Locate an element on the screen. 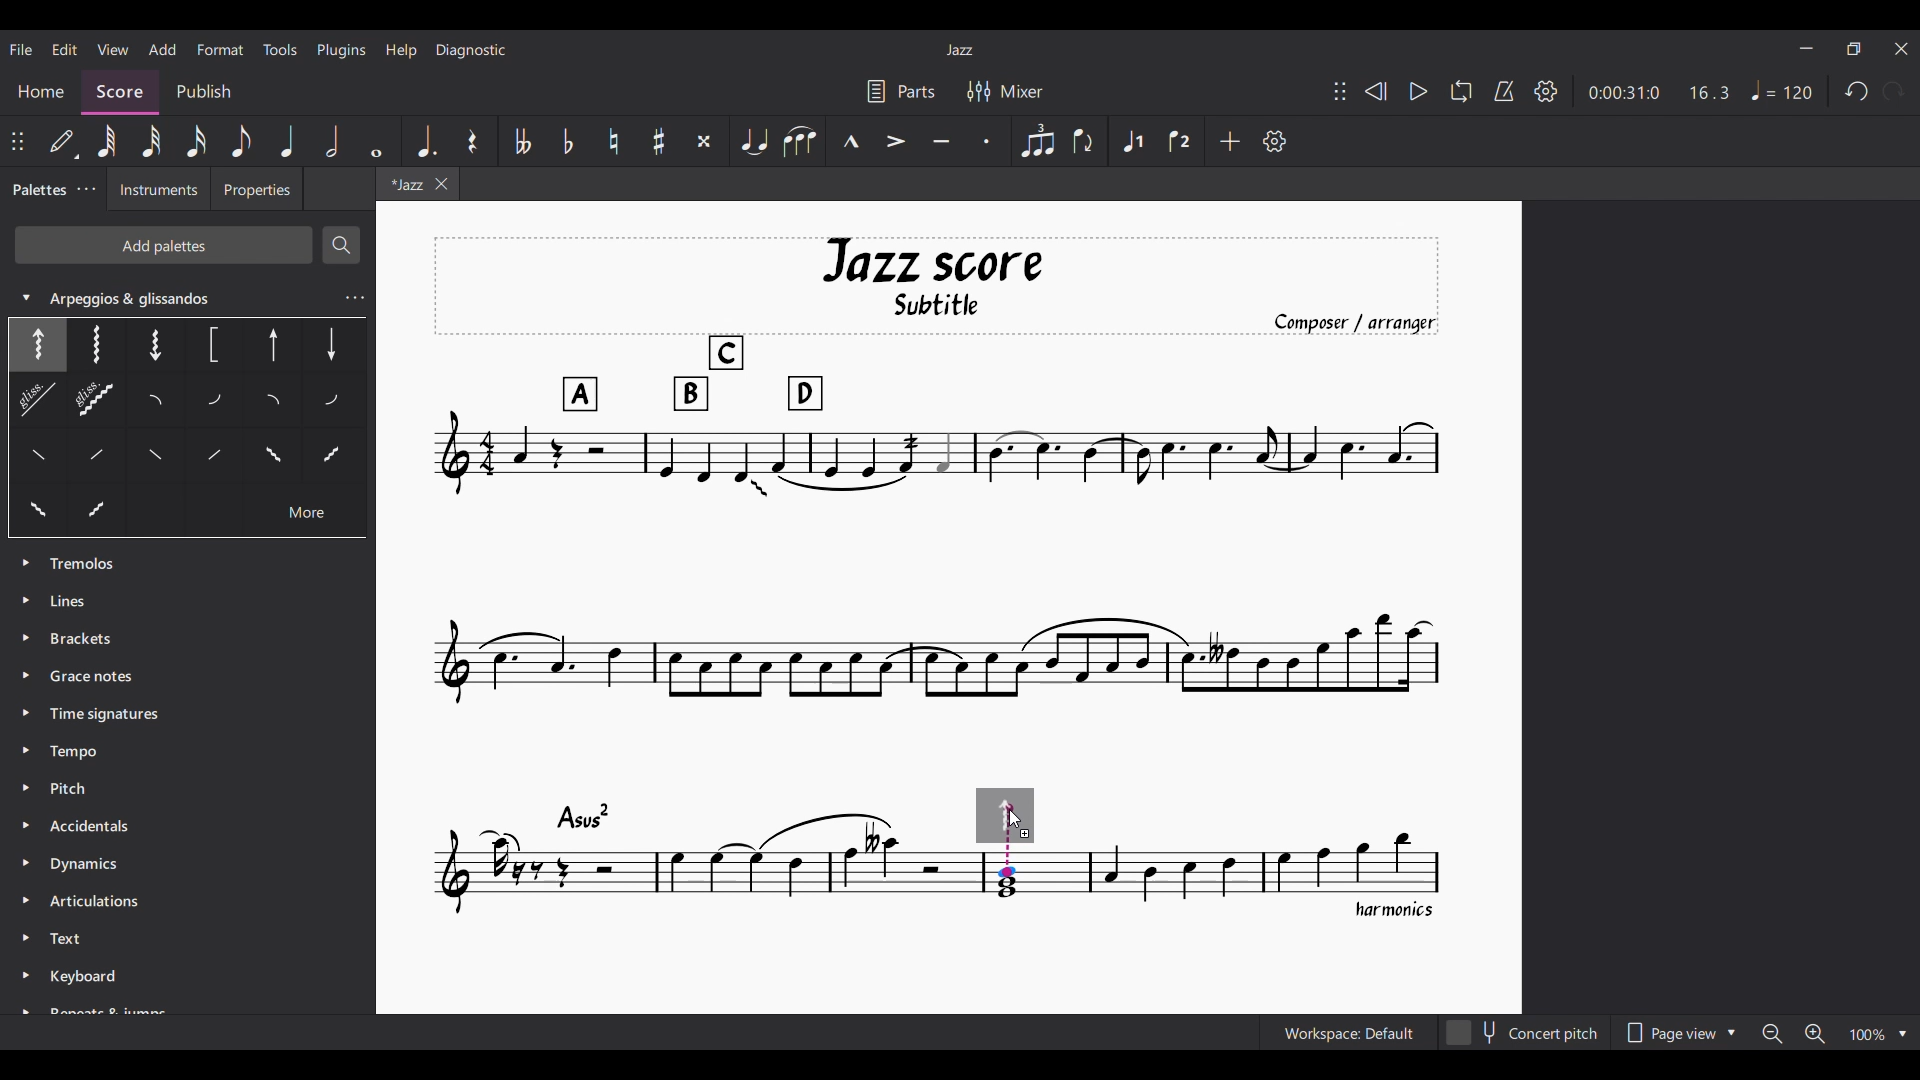 This screenshot has height=1080, width=1920. Zoom options is located at coordinates (1835, 1033).